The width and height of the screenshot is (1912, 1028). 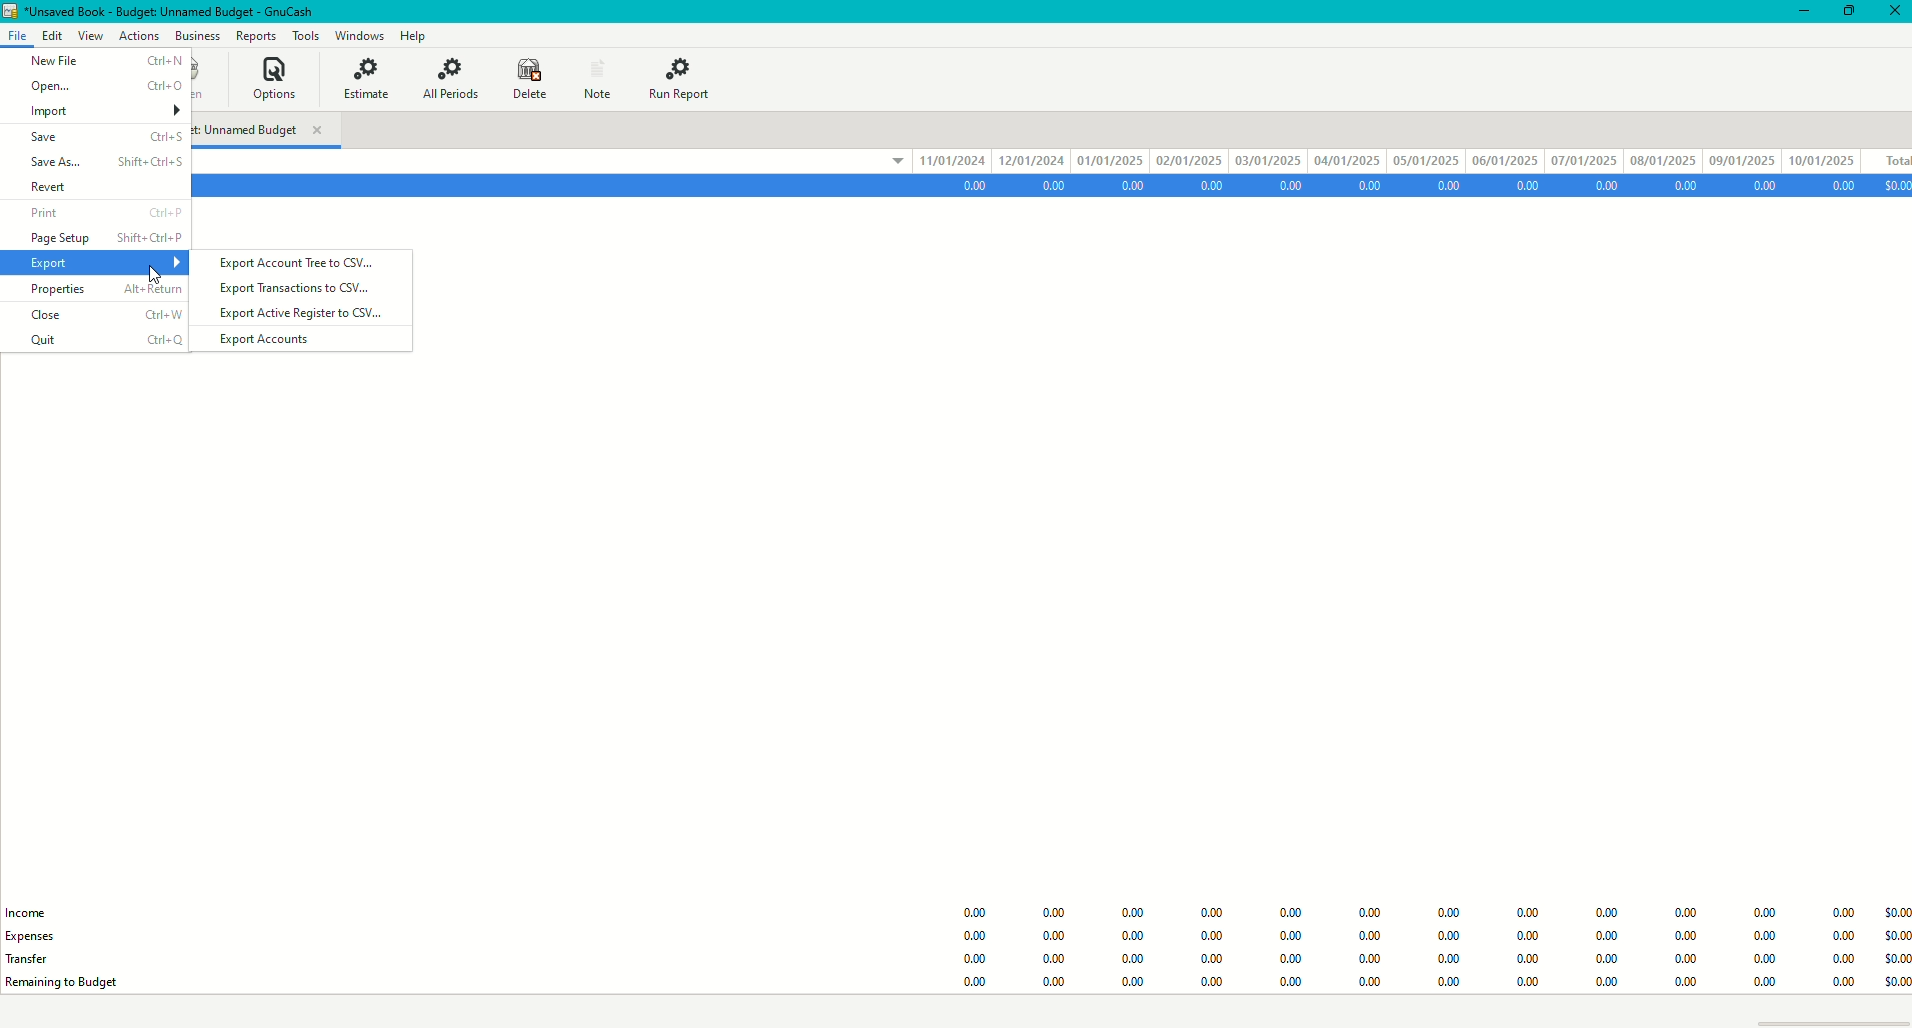 I want to click on Options, so click(x=282, y=80).